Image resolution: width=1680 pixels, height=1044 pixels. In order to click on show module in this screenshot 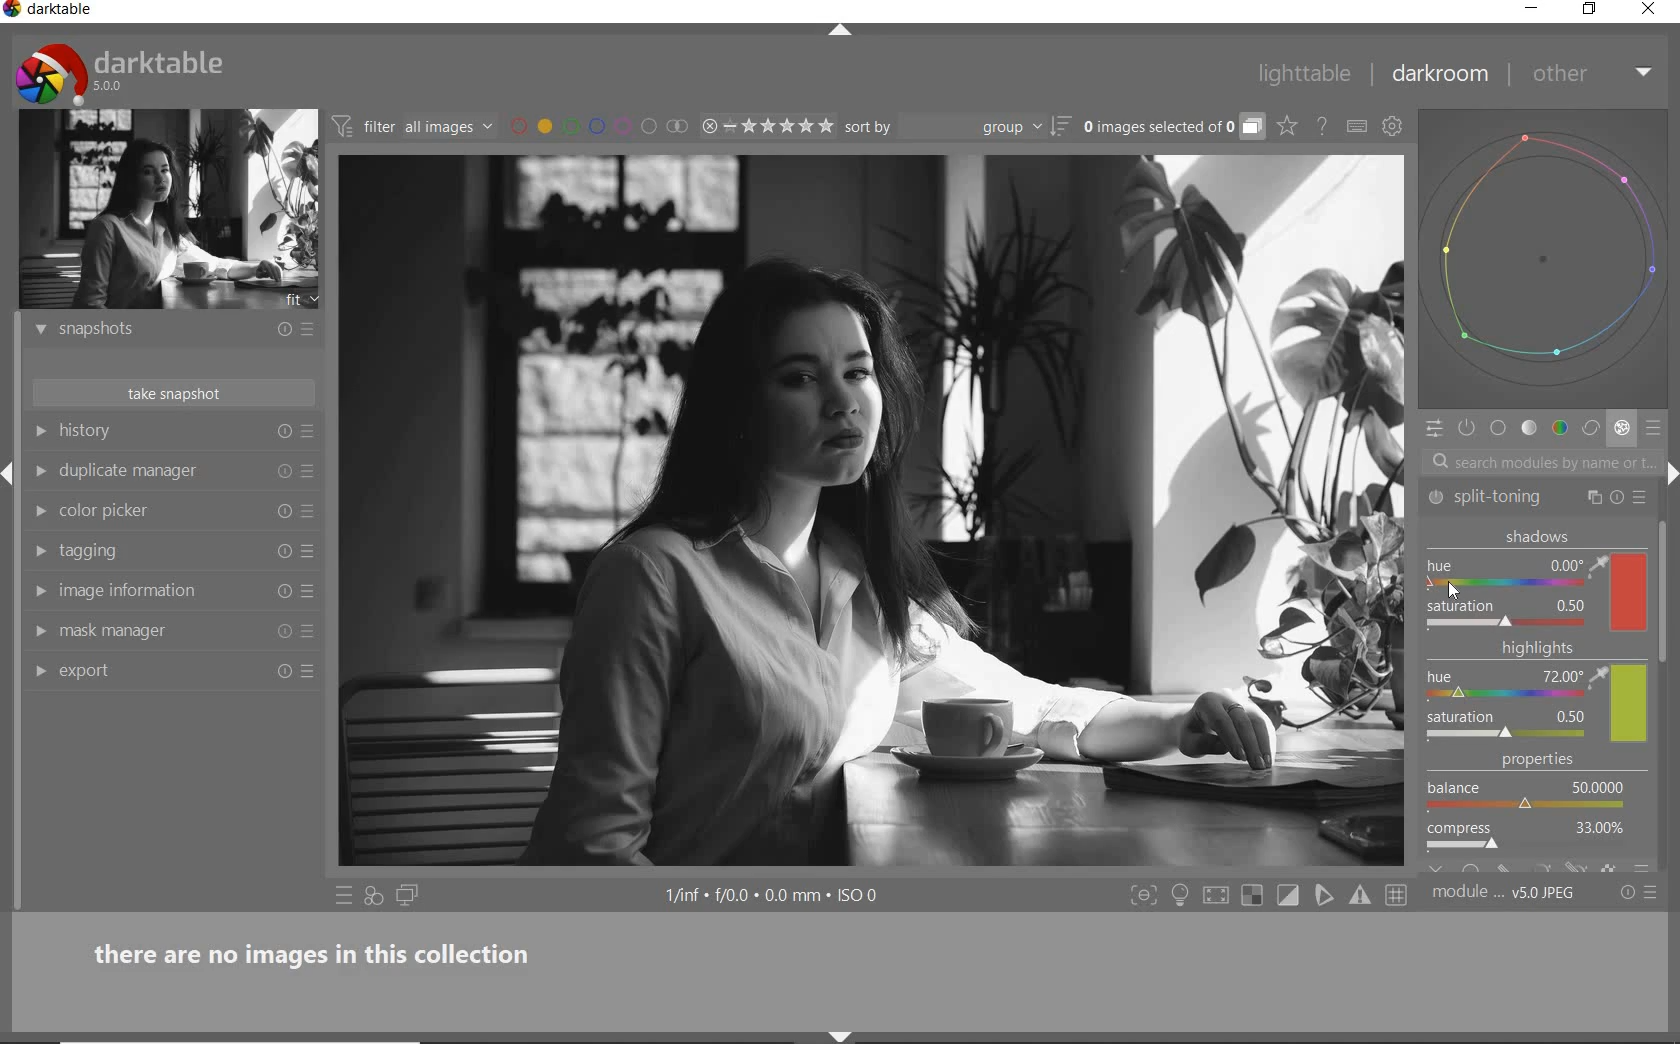, I will do `click(40, 471)`.